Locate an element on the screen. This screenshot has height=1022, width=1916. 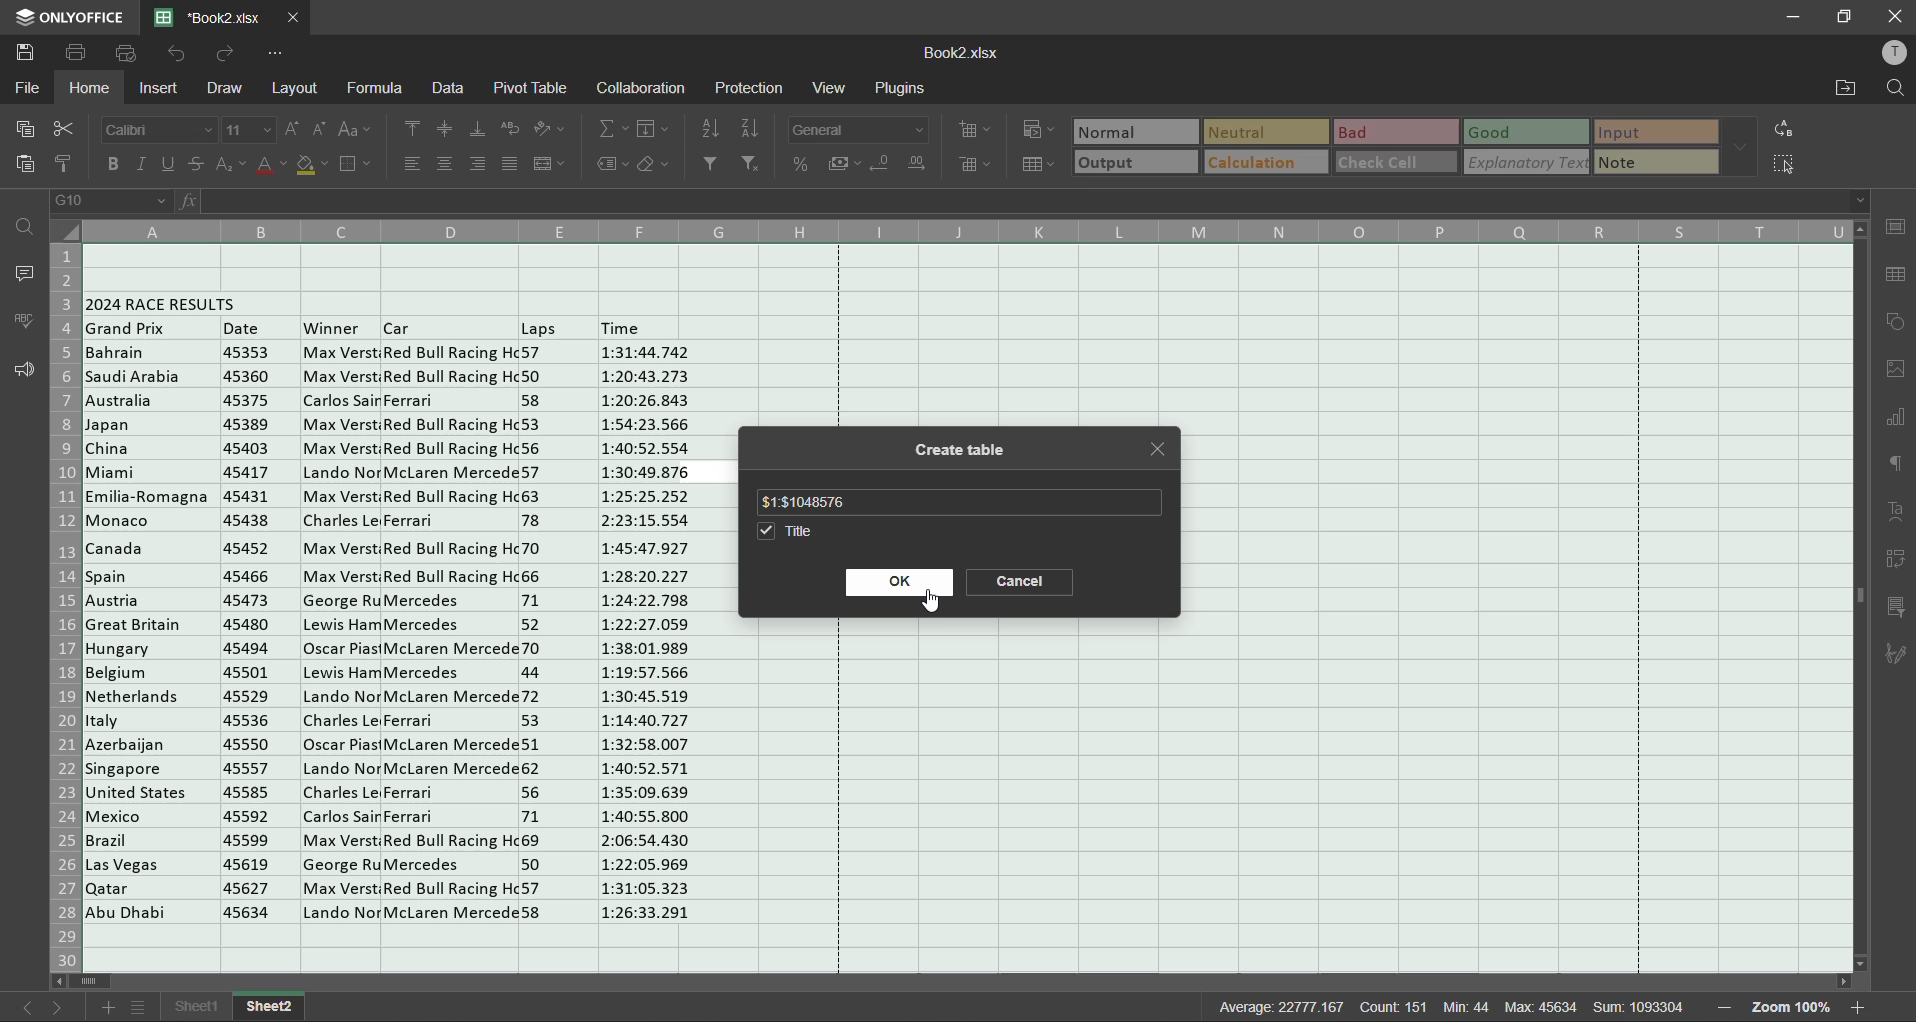
cursor is located at coordinates (933, 605).